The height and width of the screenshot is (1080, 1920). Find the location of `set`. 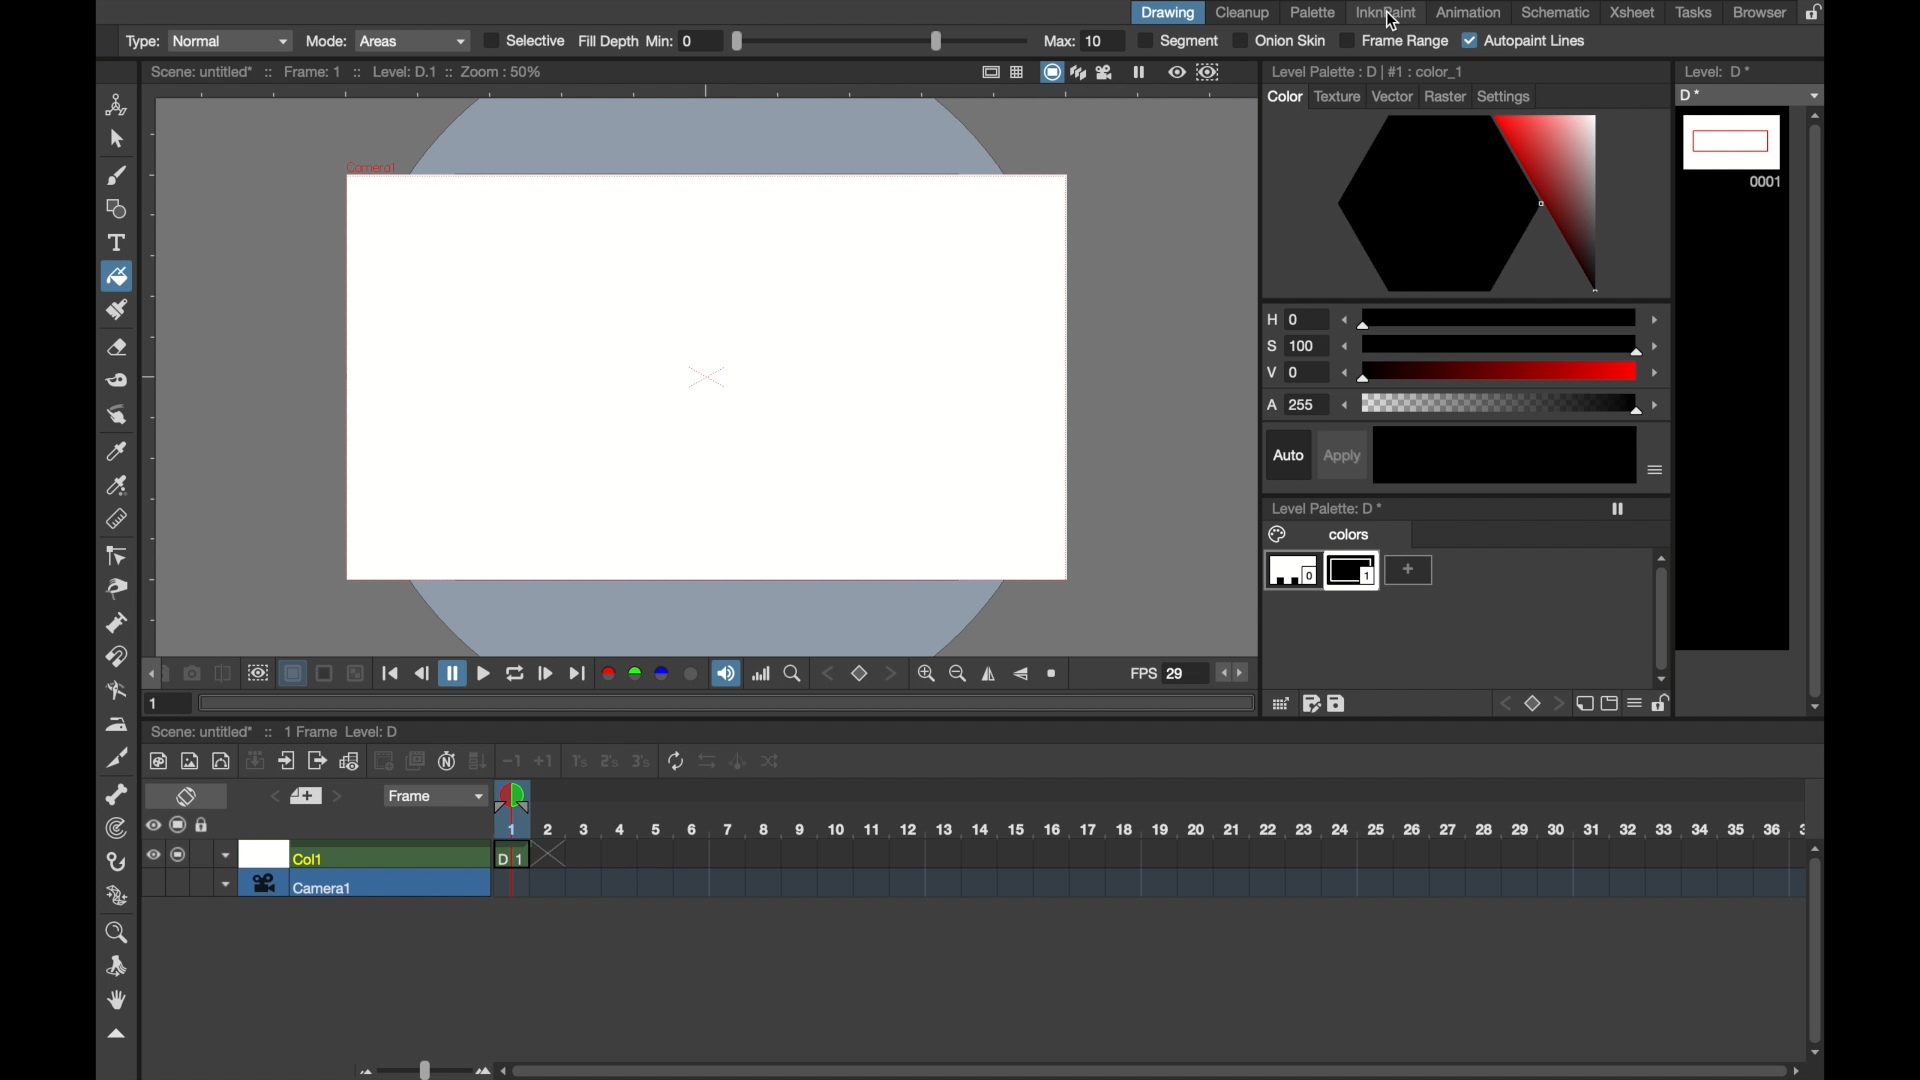

set is located at coordinates (307, 796).